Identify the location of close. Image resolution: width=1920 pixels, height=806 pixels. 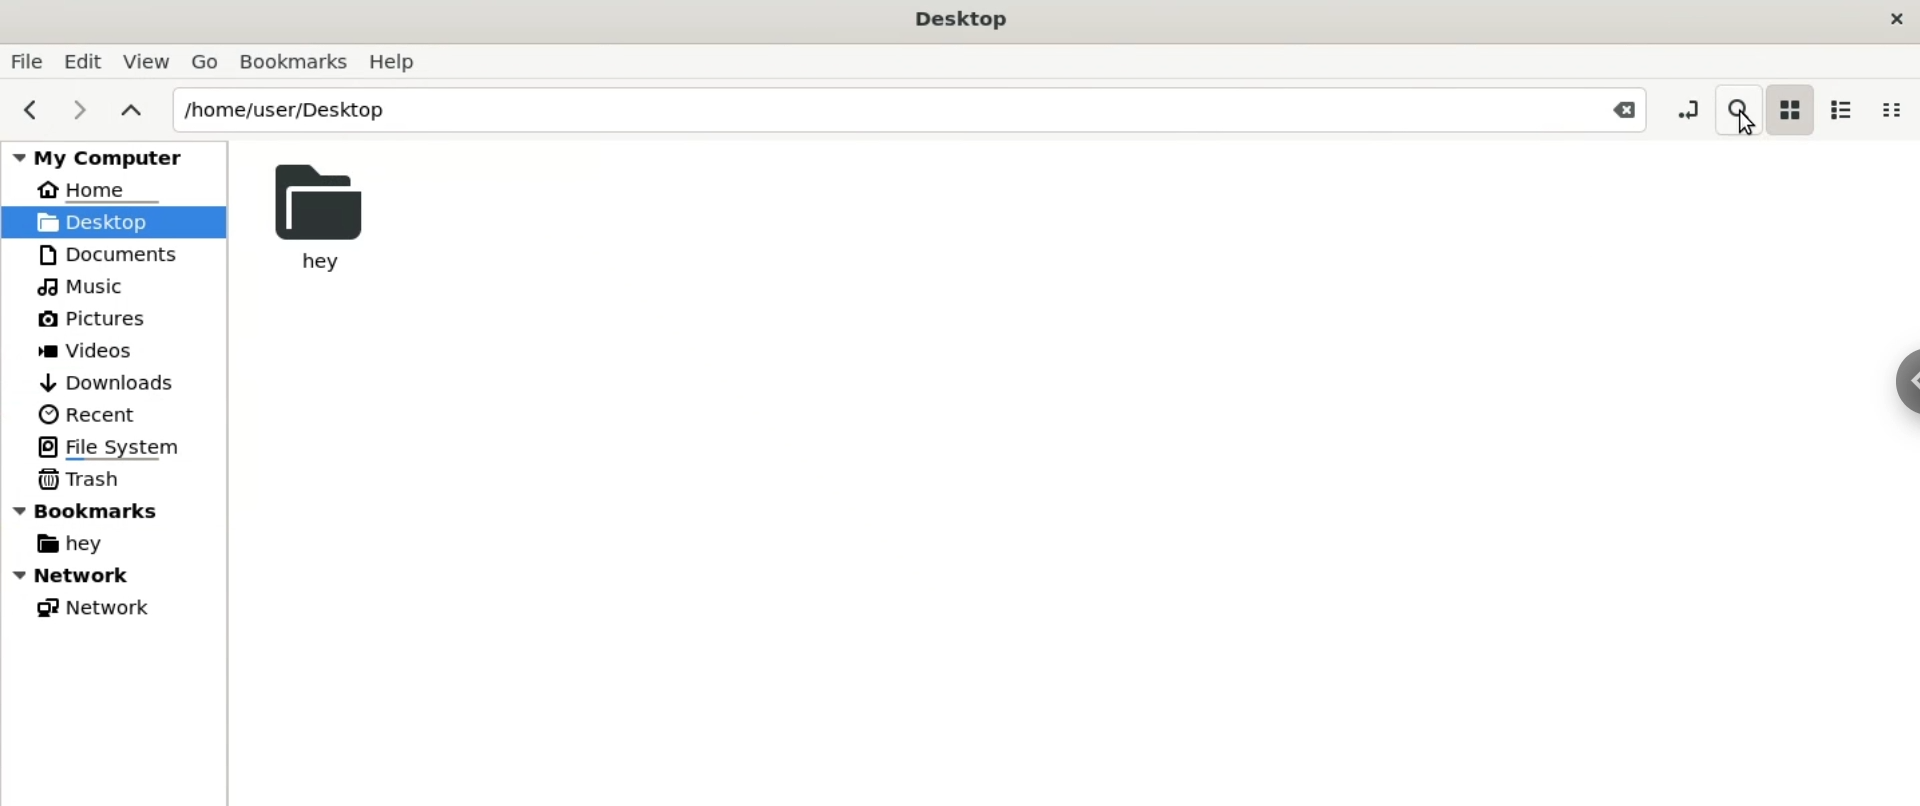
(1894, 21).